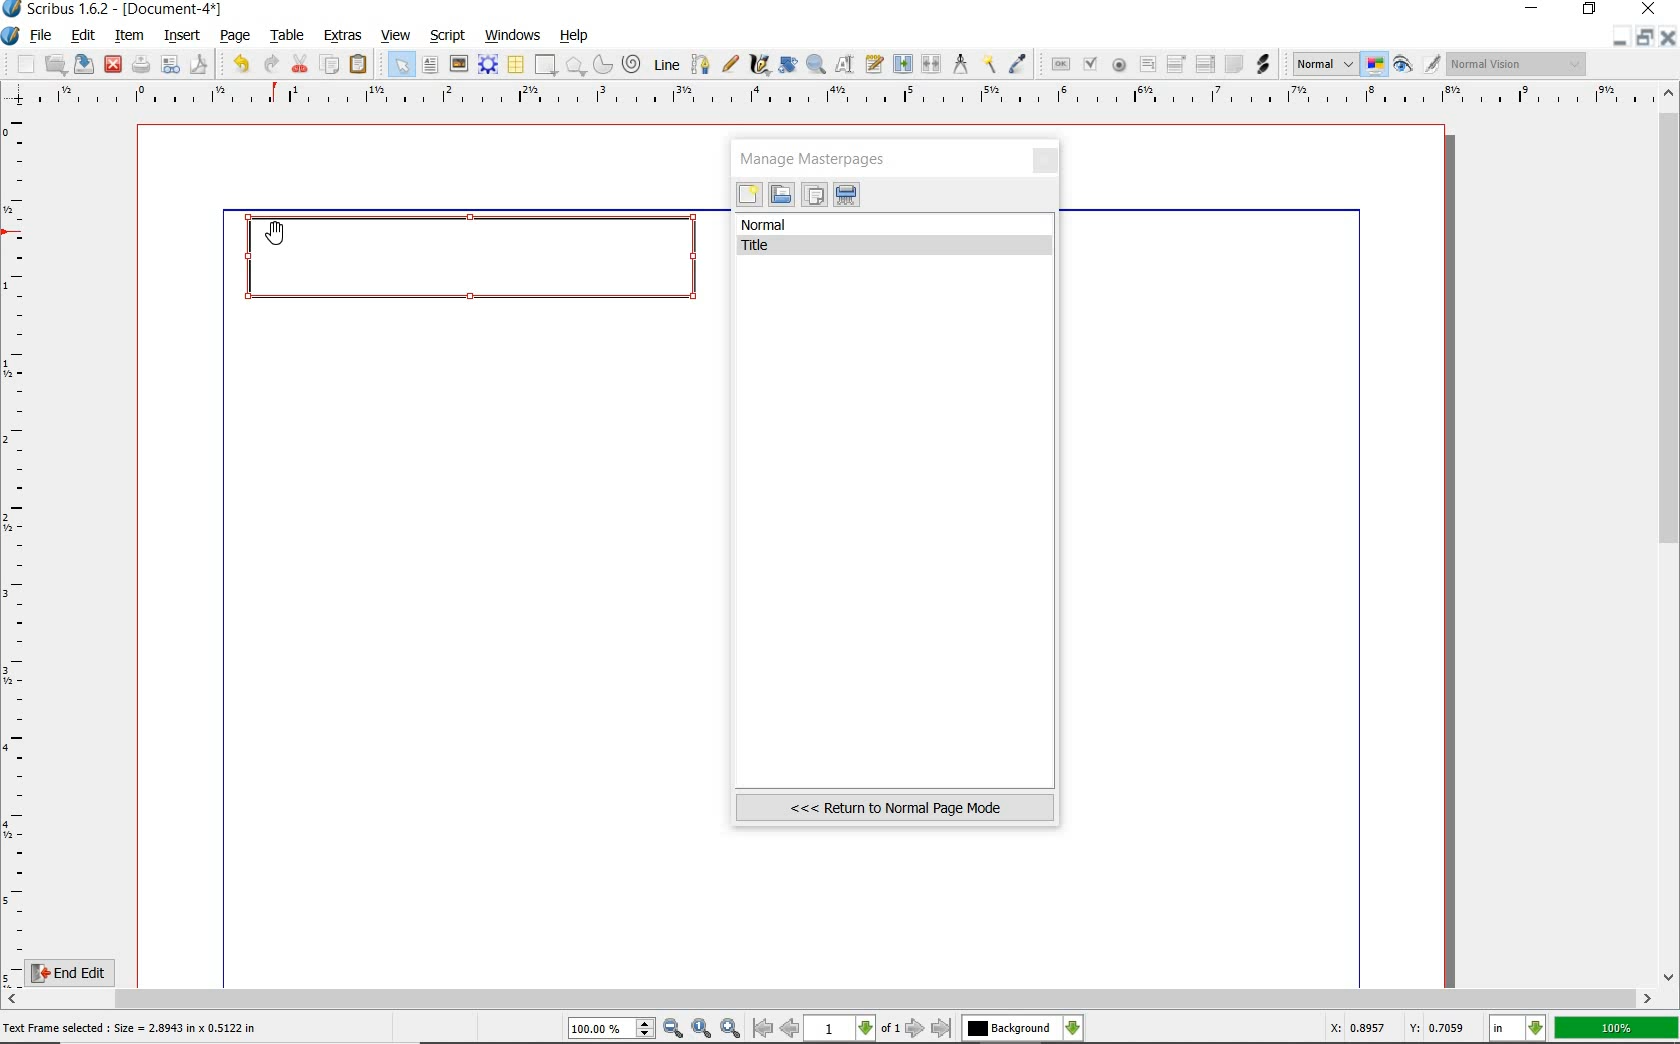 The height and width of the screenshot is (1044, 1680). I want to click on link text frames, so click(901, 63).